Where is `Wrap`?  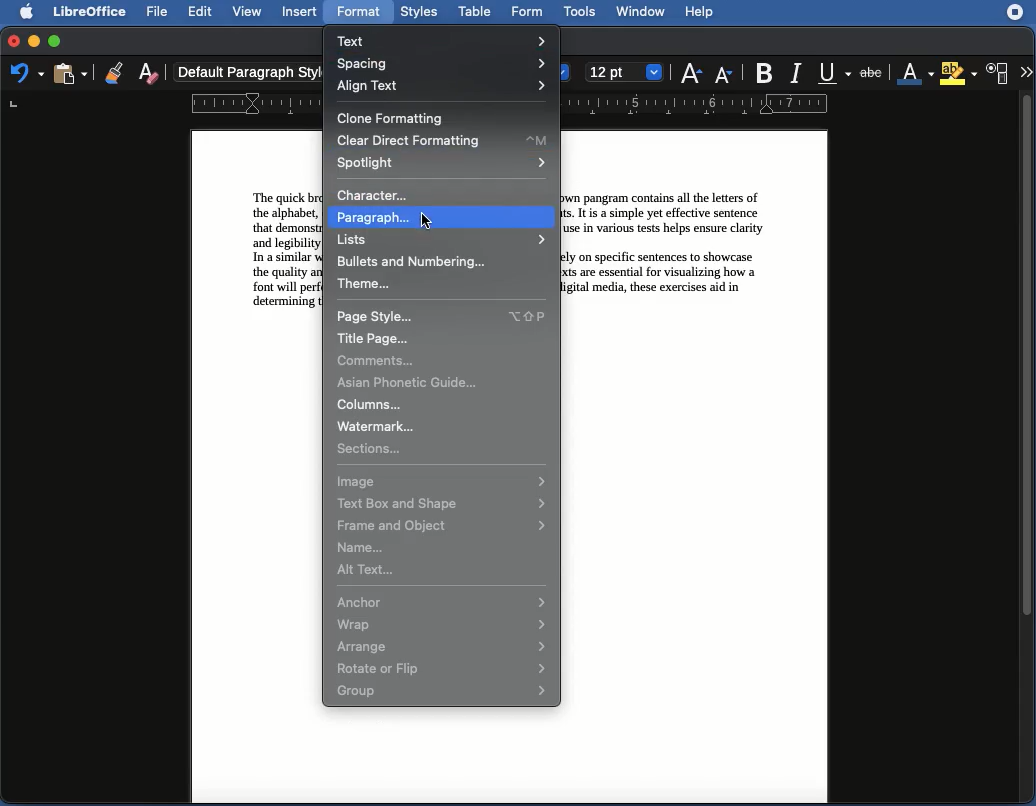
Wrap is located at coordinates (445, 624).